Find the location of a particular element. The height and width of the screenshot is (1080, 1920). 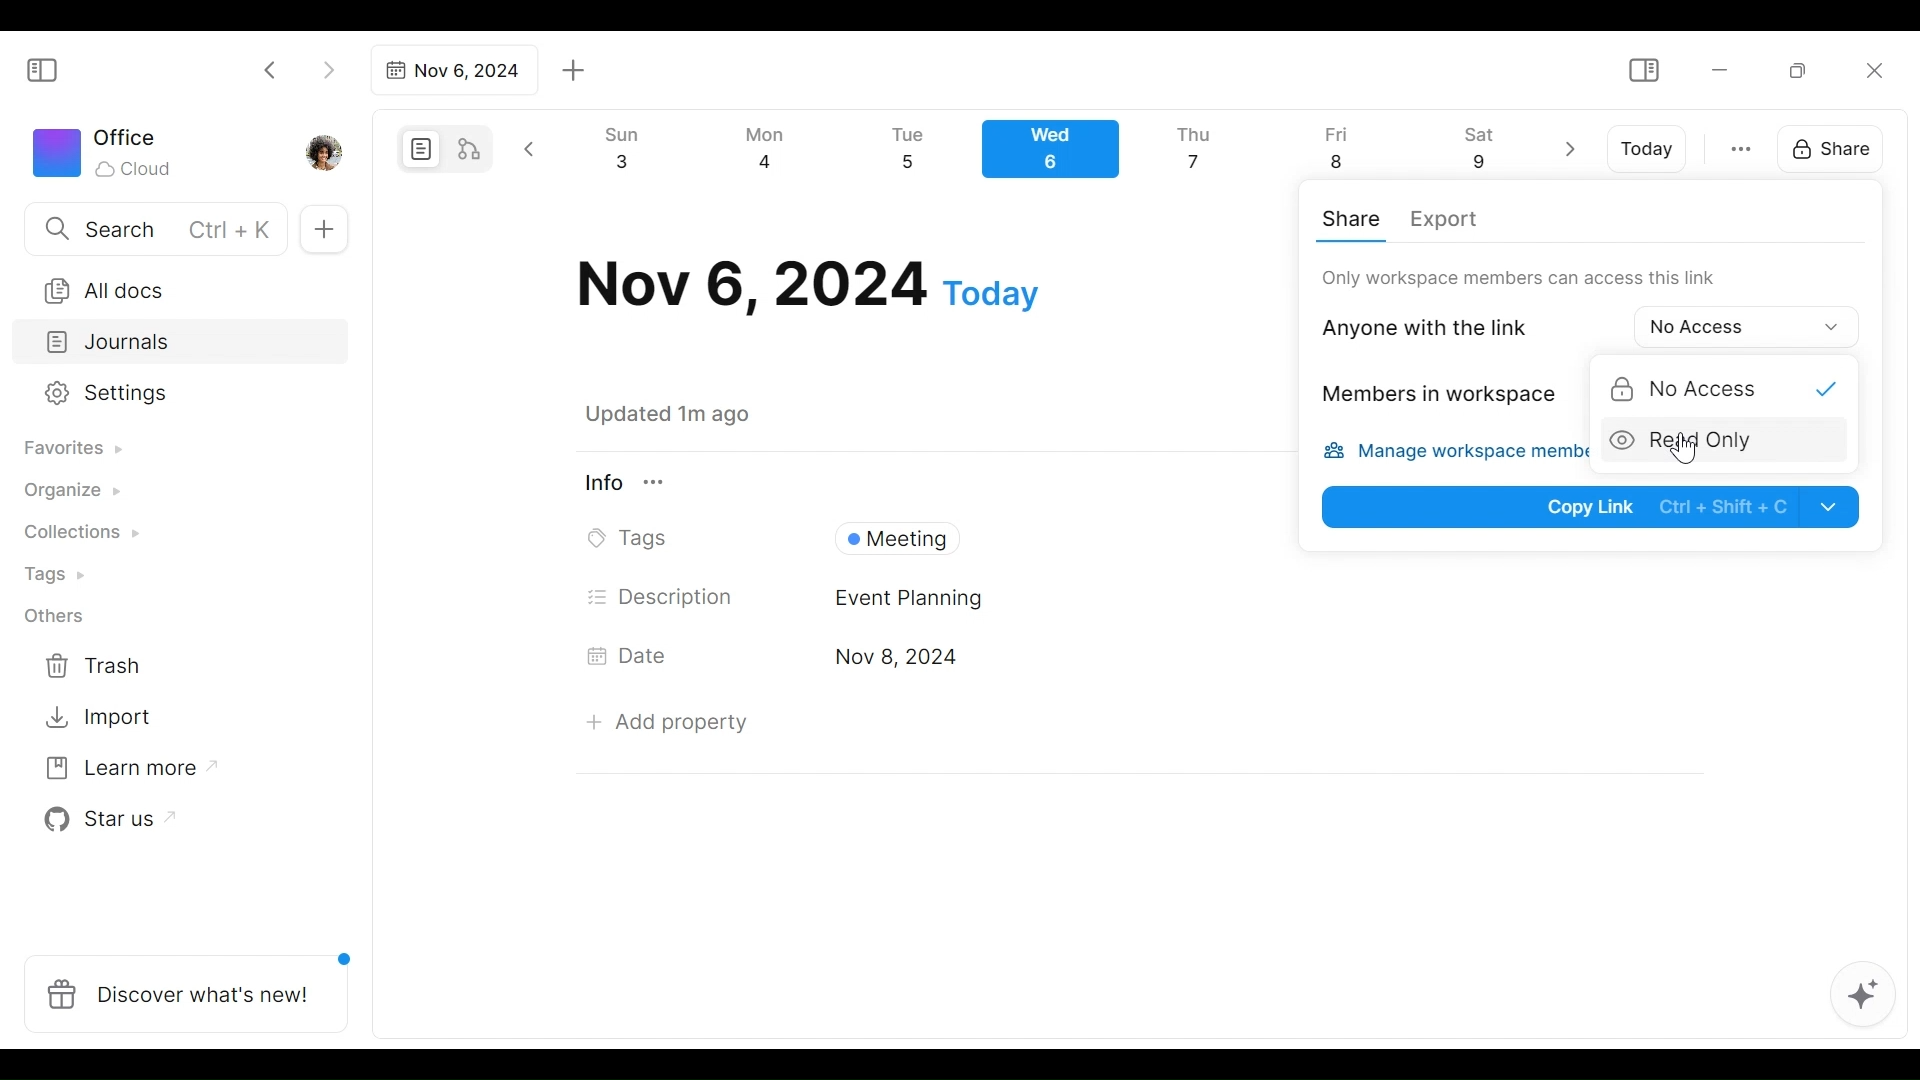

Date's Field is located at coordinates (1258, 659).